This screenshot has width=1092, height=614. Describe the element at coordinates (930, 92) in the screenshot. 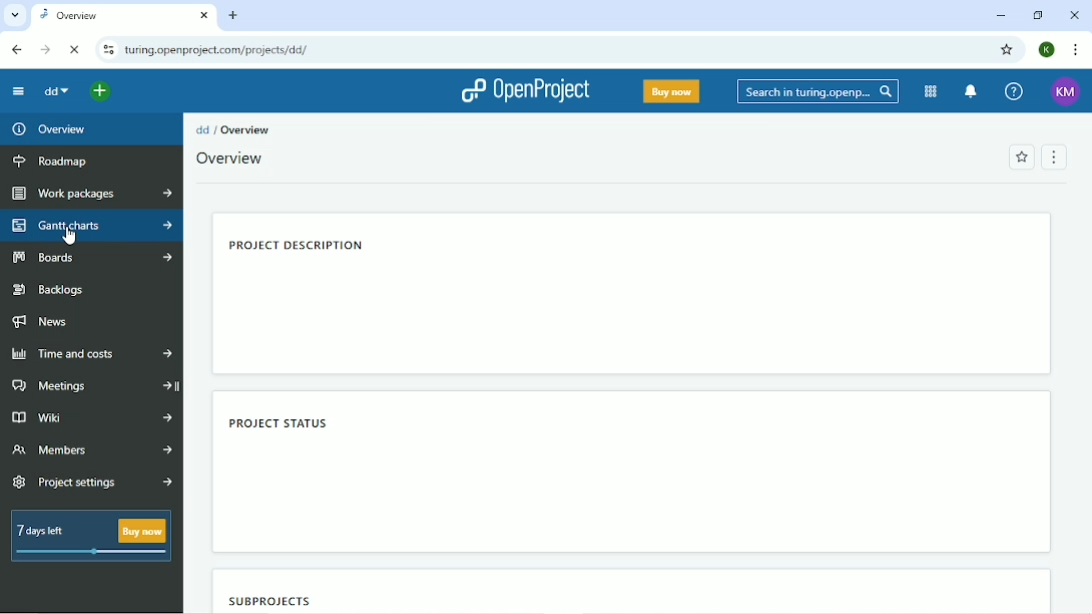

I see `Modules` at that location.